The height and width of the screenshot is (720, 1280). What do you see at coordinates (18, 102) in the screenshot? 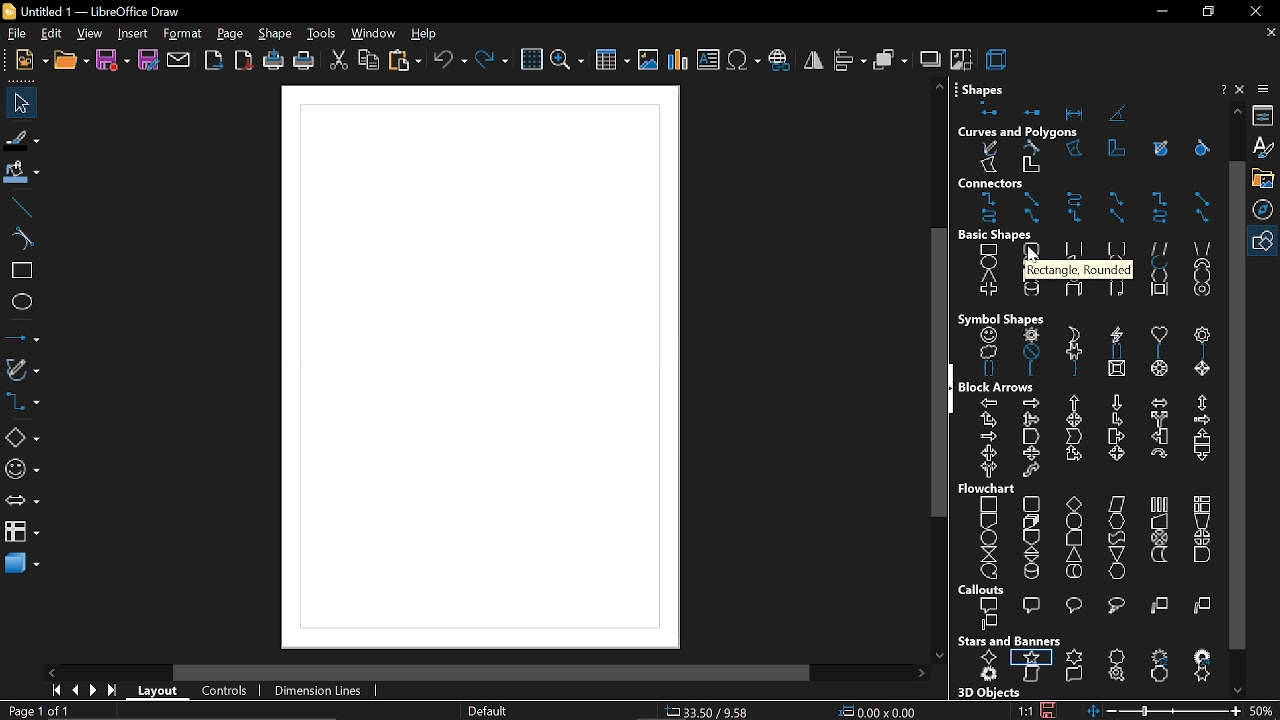
I see `select` at bounding box center [18, 102].